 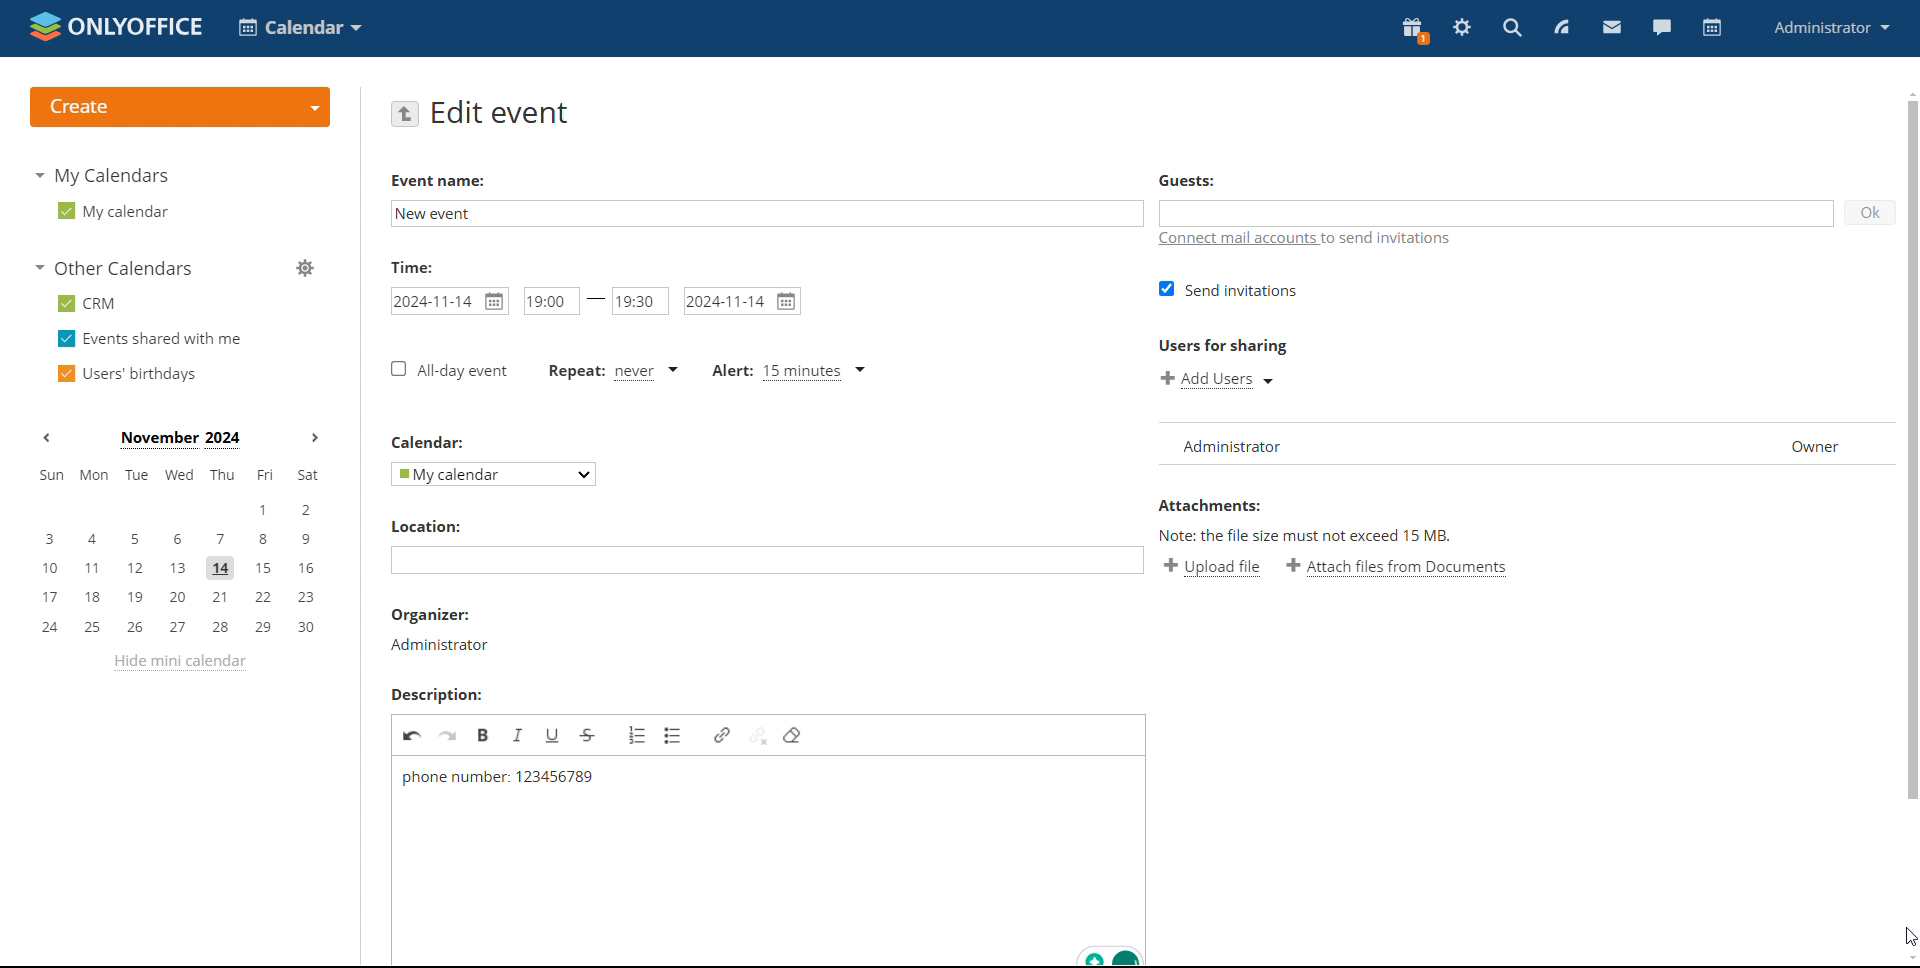 What do you see at coordinates (766, 213) in the screenshot?
I see `add event name` at bounding box center [766, 213].